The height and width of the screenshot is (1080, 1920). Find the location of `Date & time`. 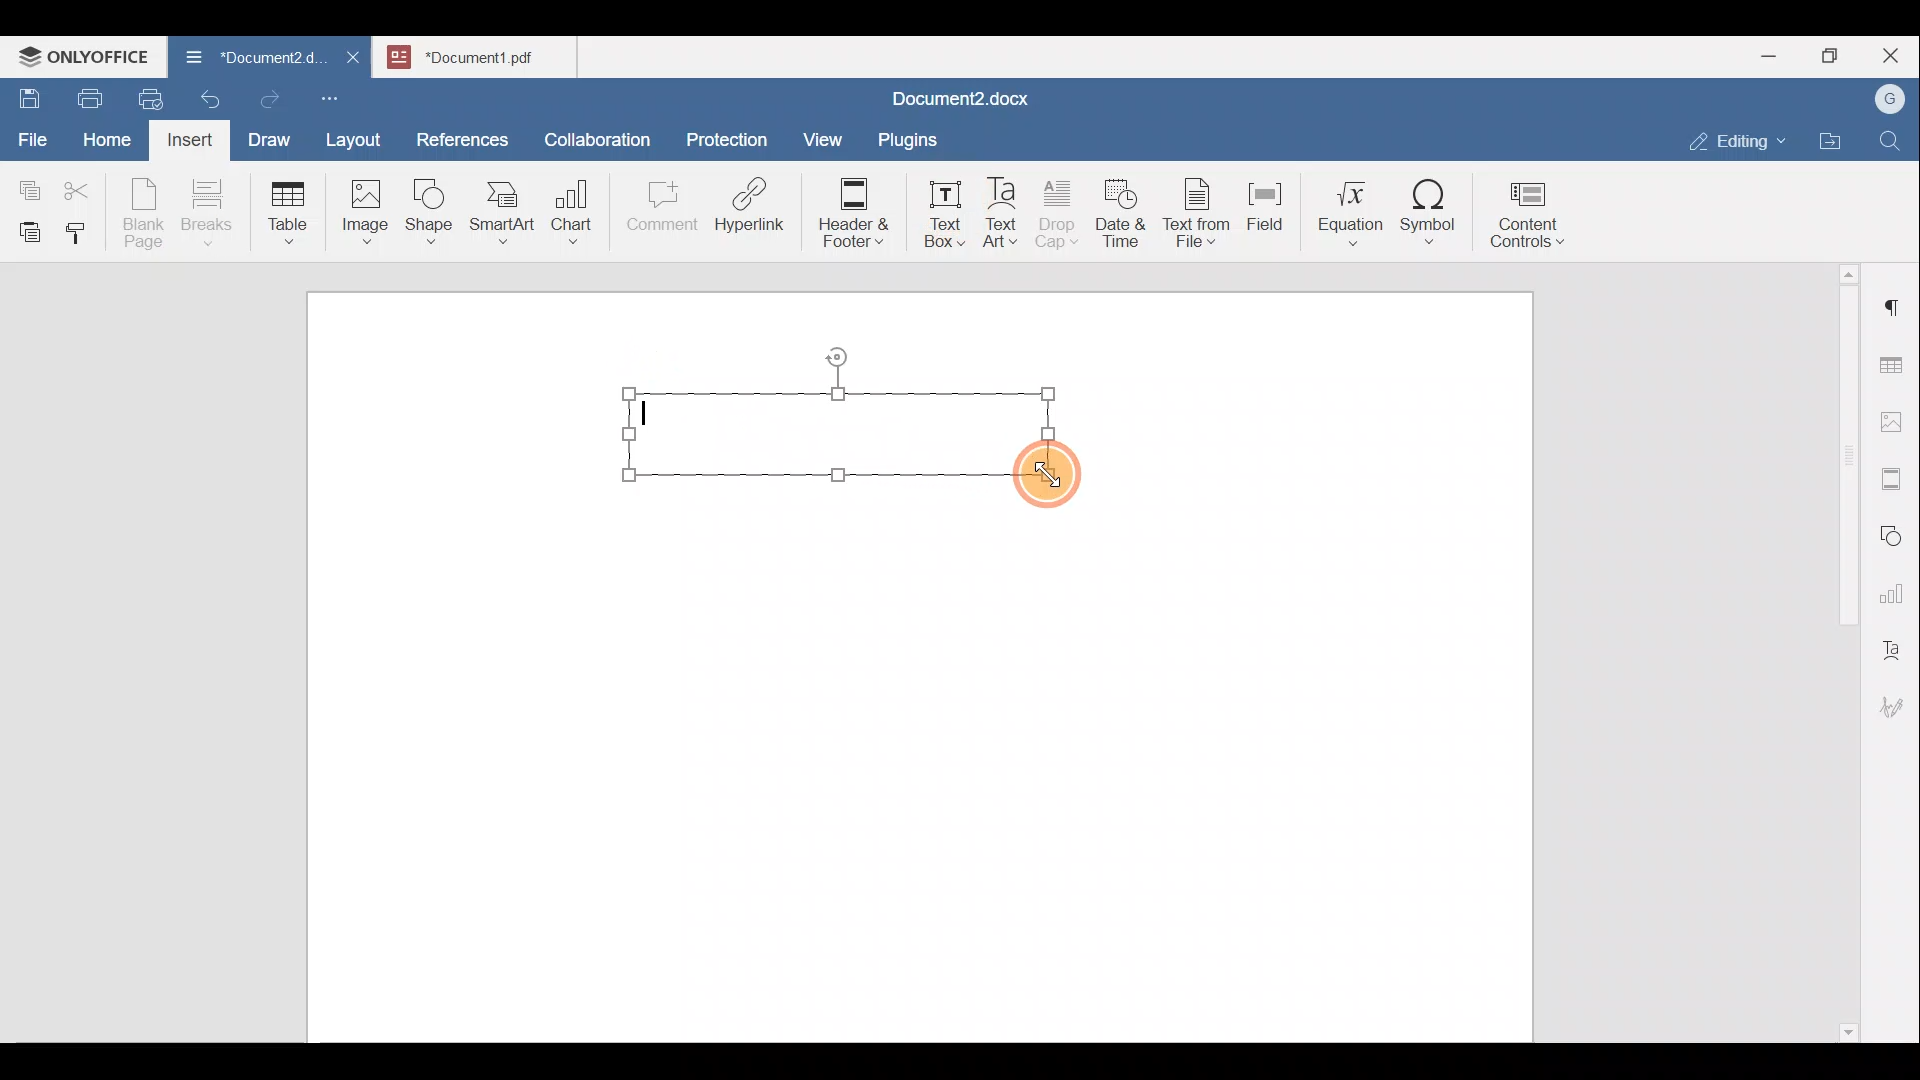

Date & time is located at coordinates (1122, 210).